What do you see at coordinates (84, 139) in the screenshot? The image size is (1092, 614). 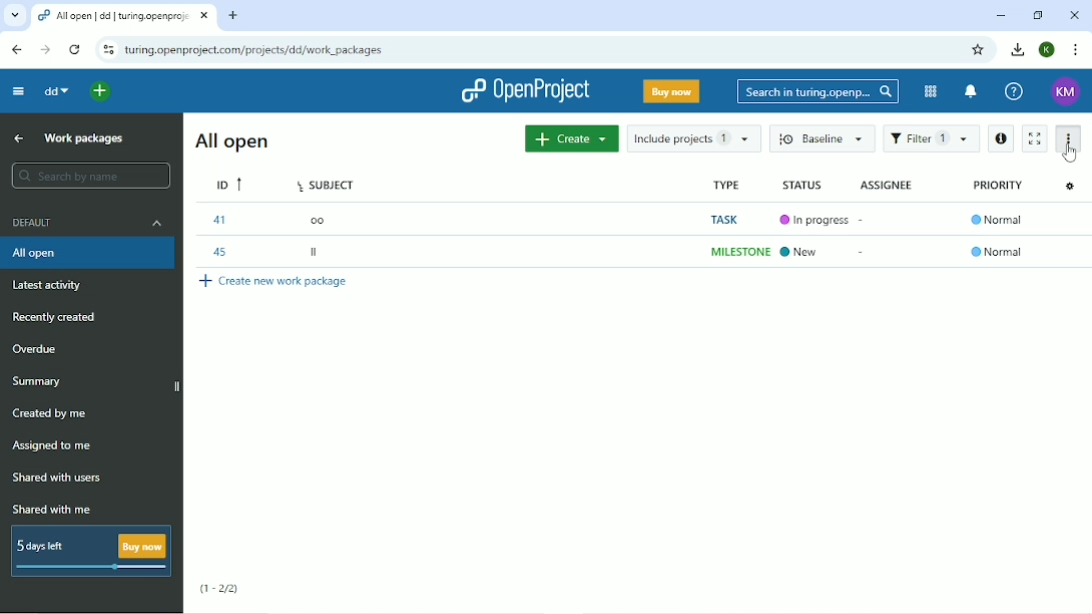 I see `Work packages` at bounding box center [84, 139].